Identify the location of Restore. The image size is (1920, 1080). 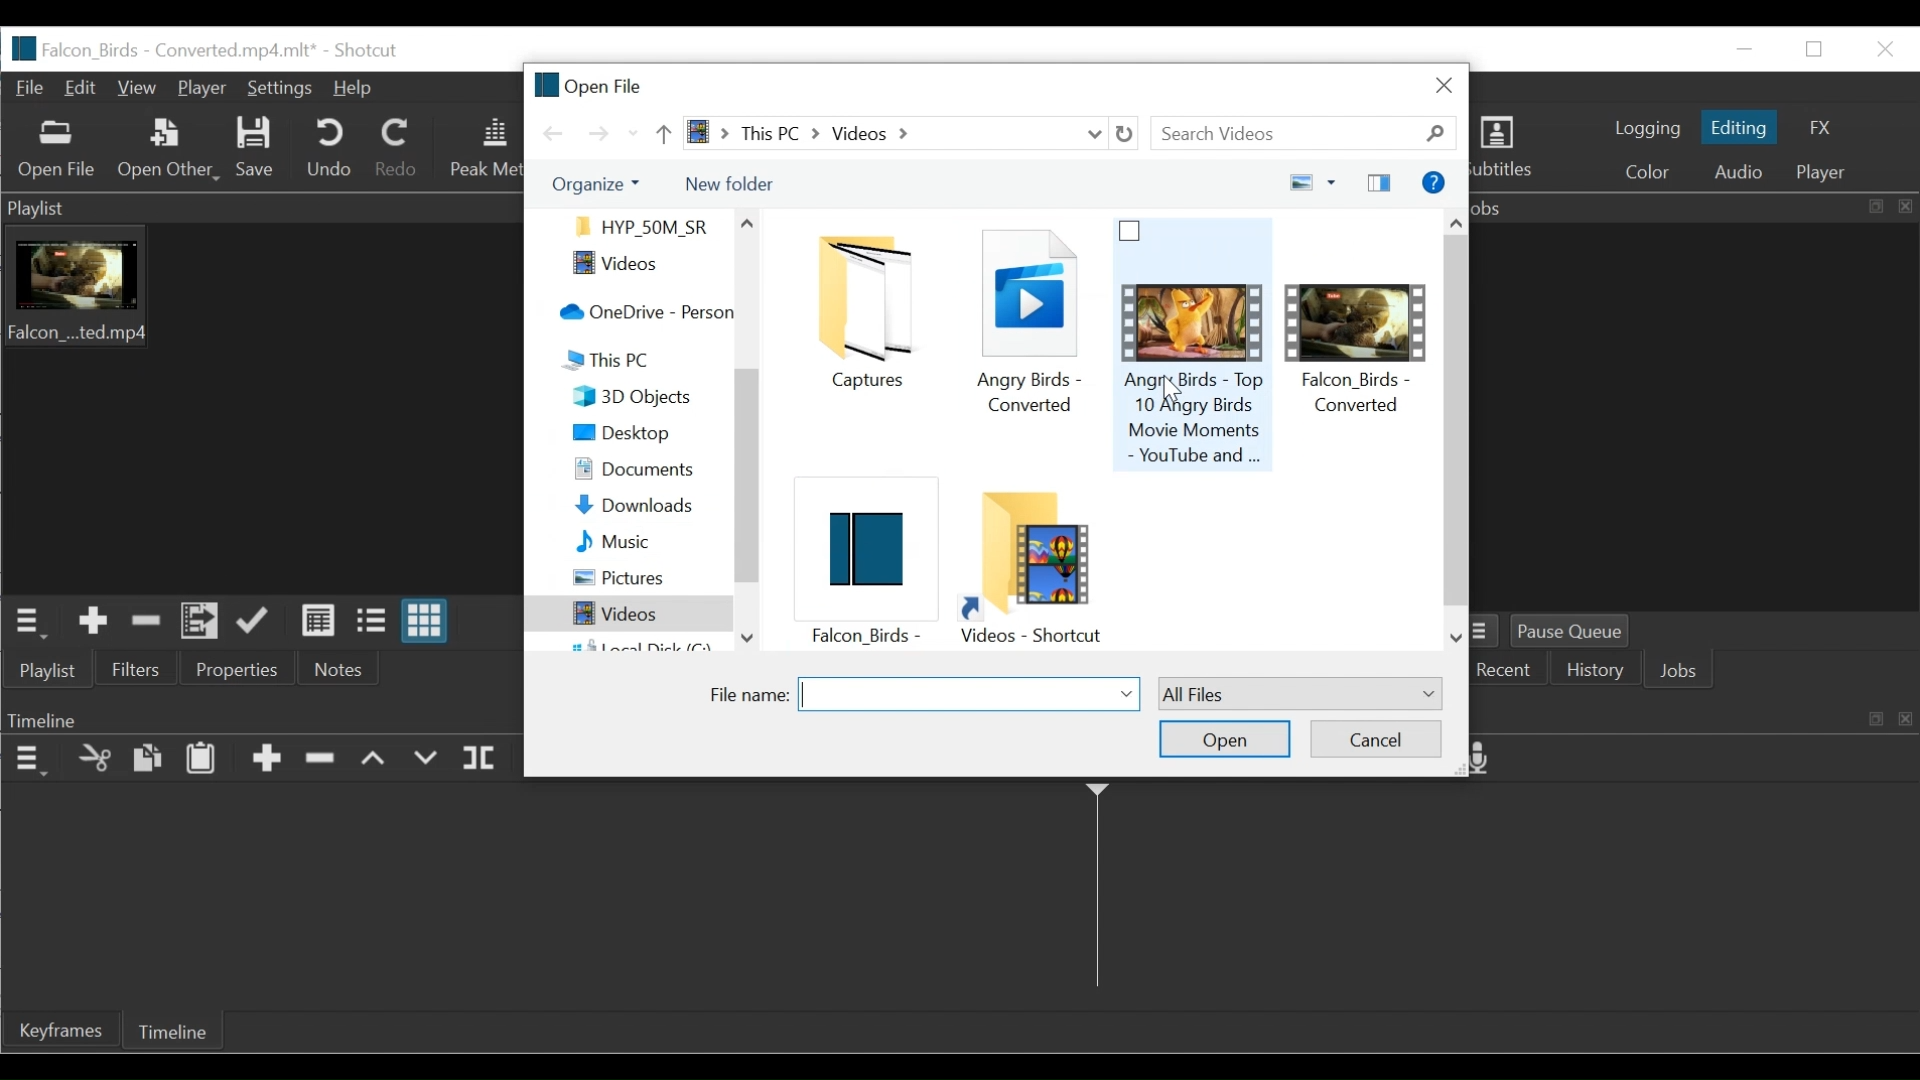
(1816, 50).